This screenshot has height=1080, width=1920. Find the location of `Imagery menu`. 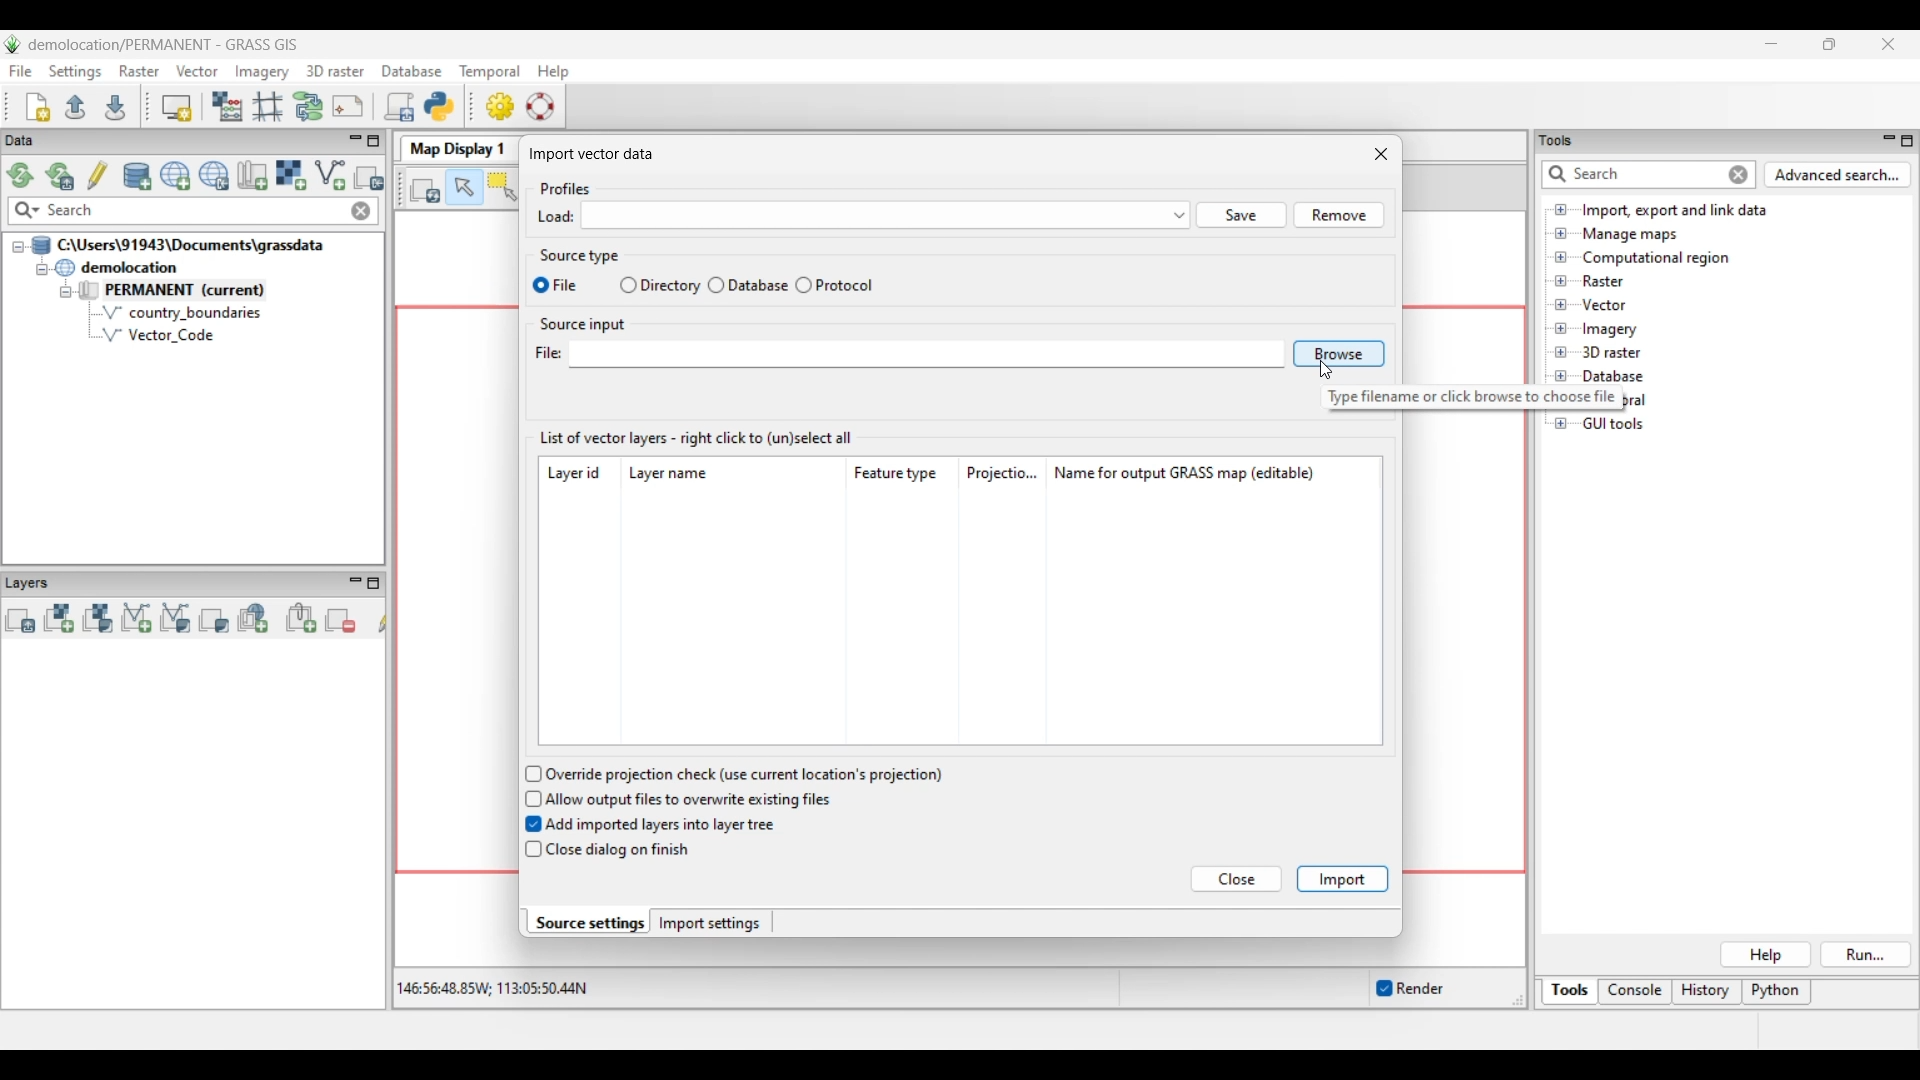

Imagery menu is located at coordinates (263, 72).